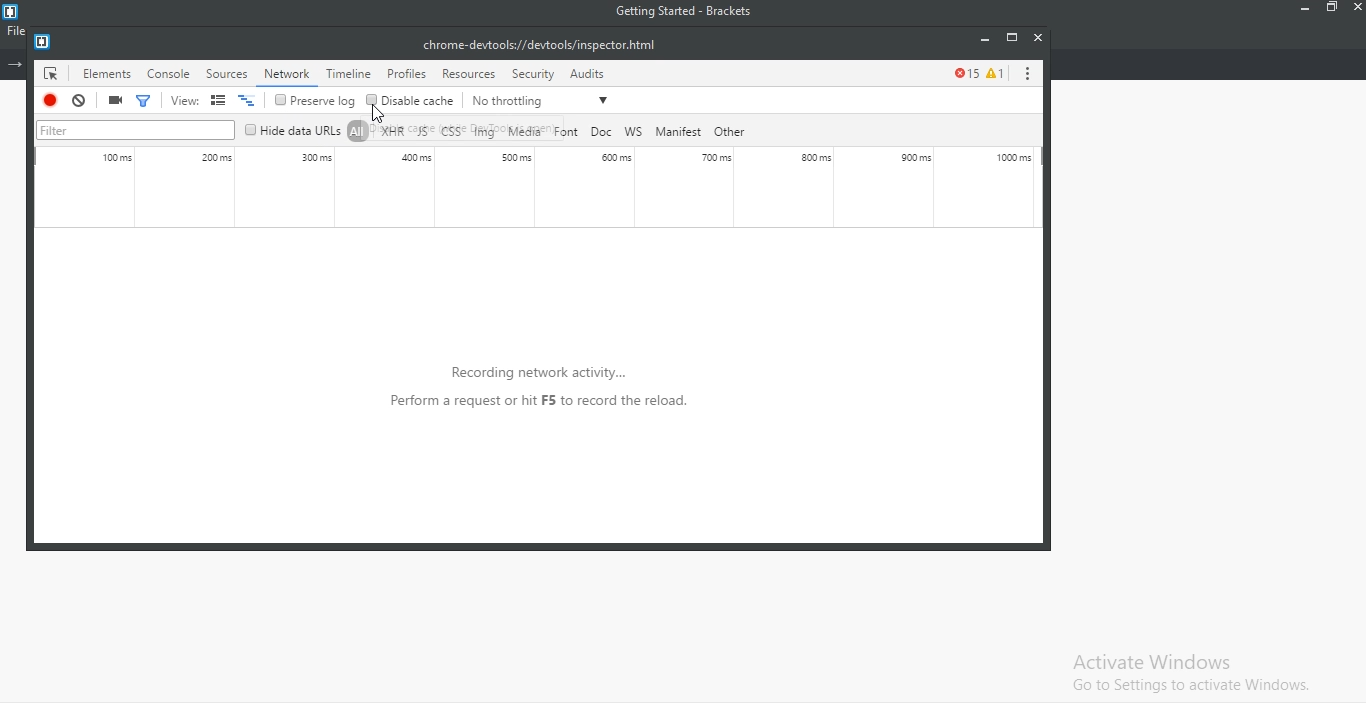 This screenshot has width=1366, height=728. Describe the element at coordinates (289, 73) in the screenshot. I see `highlighted` at that location.